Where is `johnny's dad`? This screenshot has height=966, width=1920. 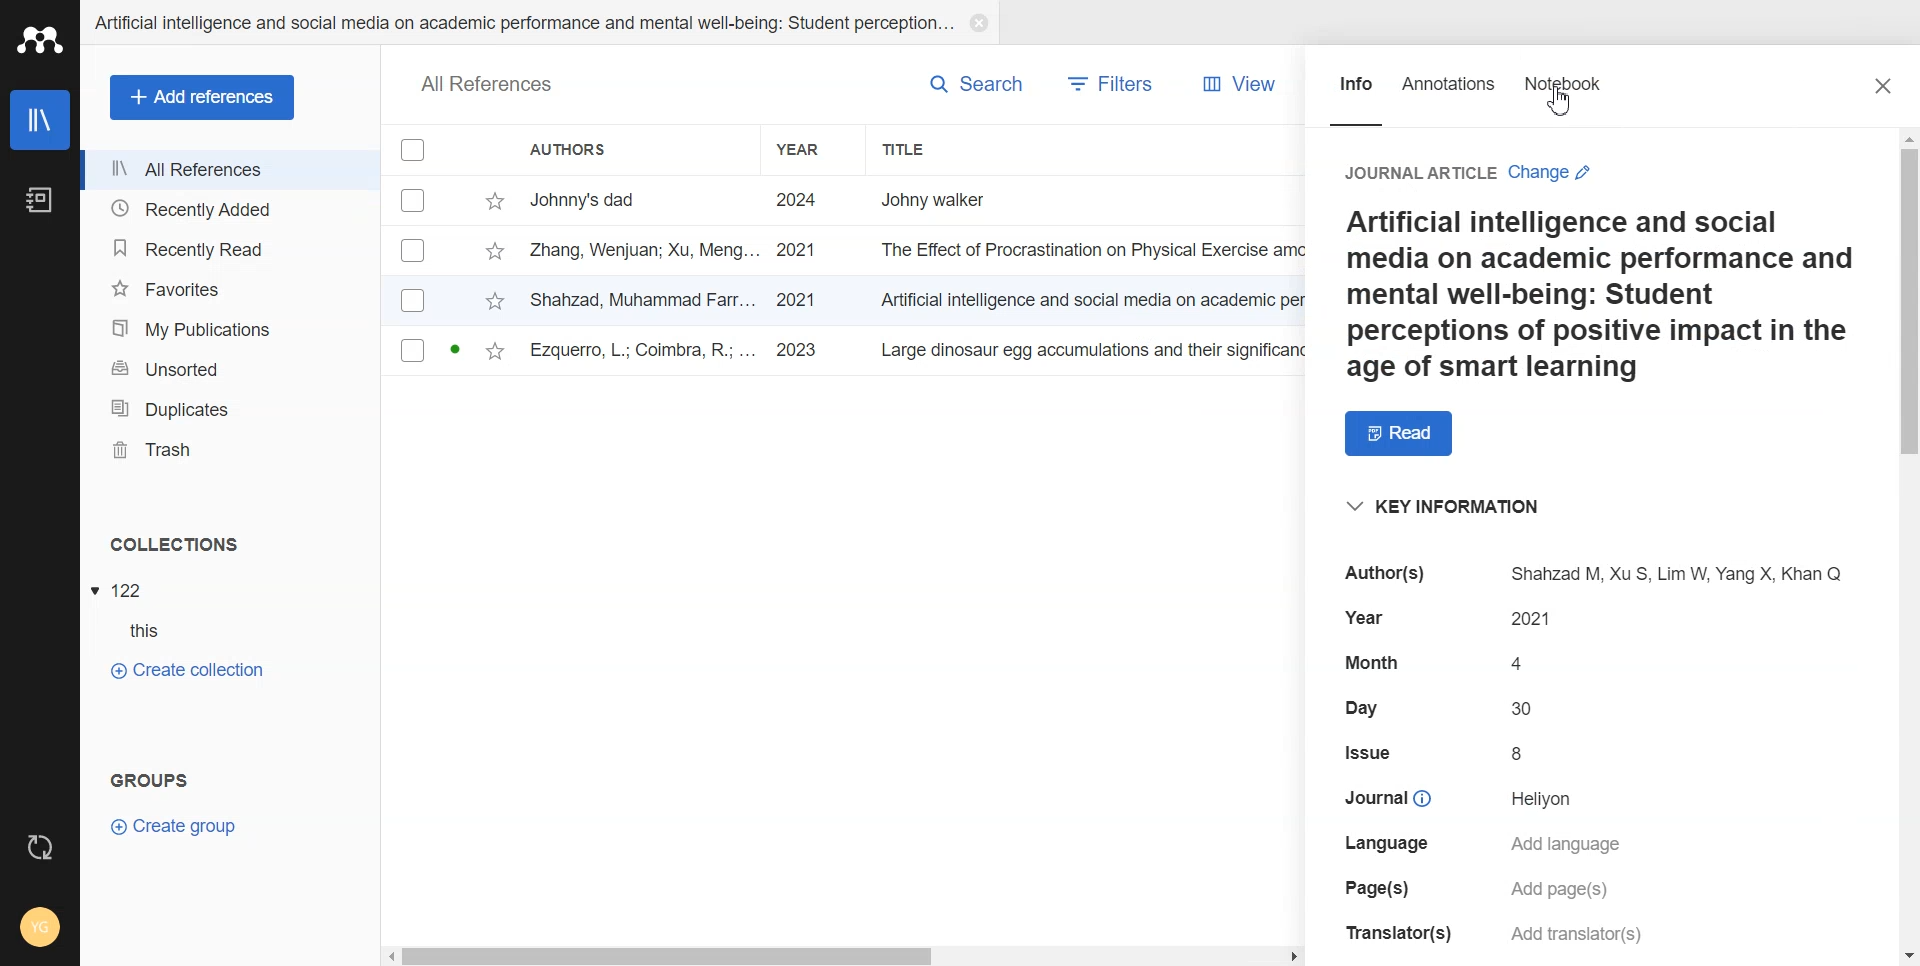 johnny's dad is located at coordinates (645, 198).